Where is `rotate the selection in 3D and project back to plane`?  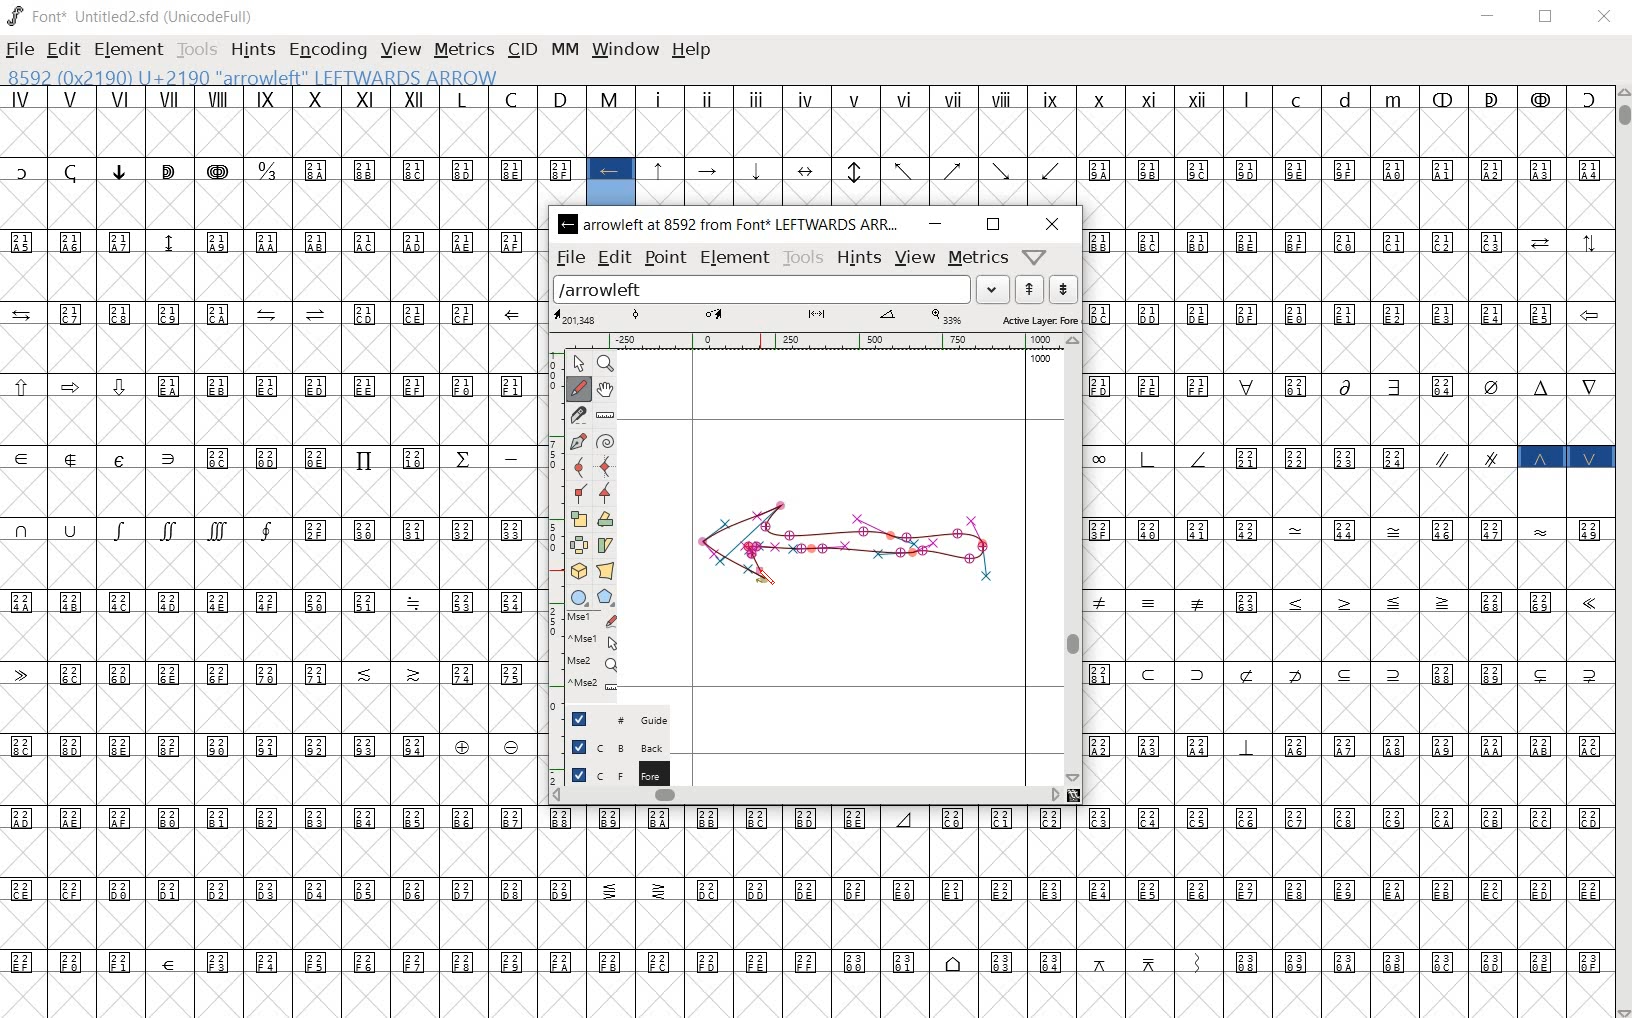 rotate the selection in 3D and project back to plane is located at coordinates (578, 572).